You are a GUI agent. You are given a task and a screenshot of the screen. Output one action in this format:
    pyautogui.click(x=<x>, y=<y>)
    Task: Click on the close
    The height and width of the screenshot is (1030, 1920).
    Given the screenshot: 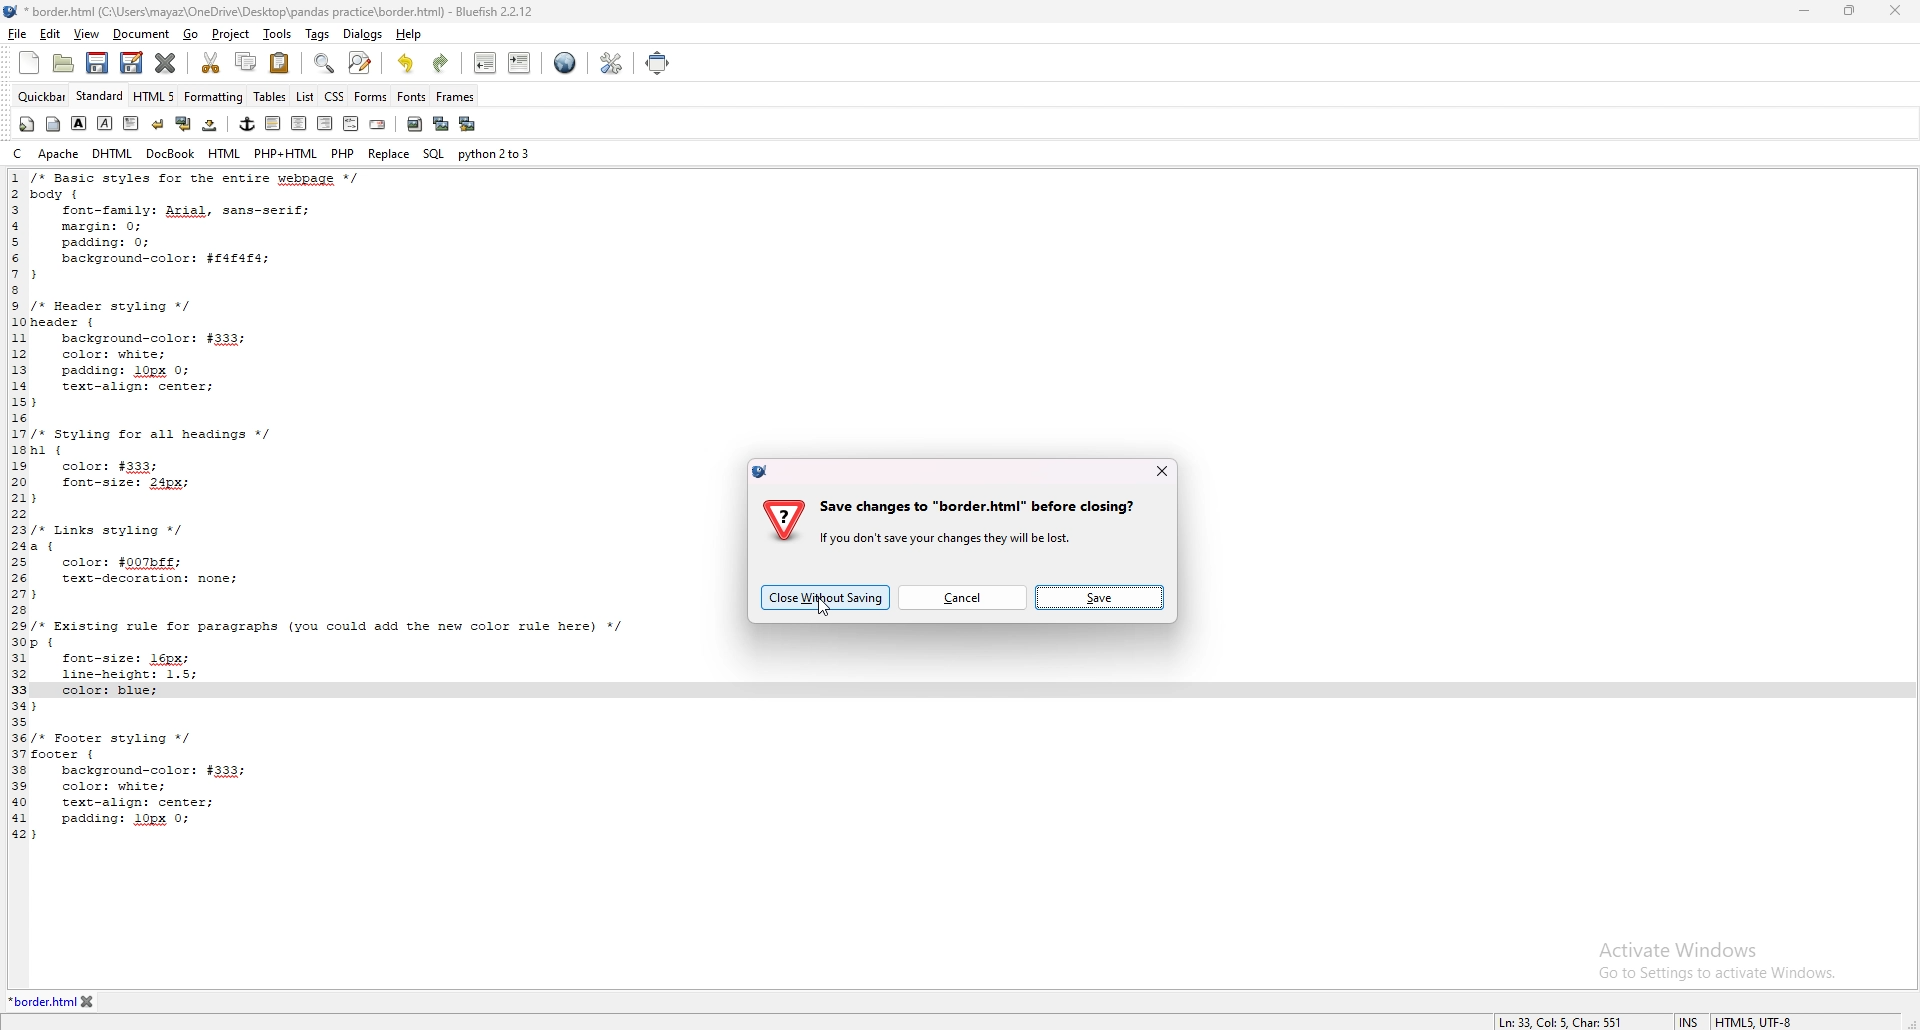 What is the action you would take?
    pyautogui.click(x=1896, y=11)
    